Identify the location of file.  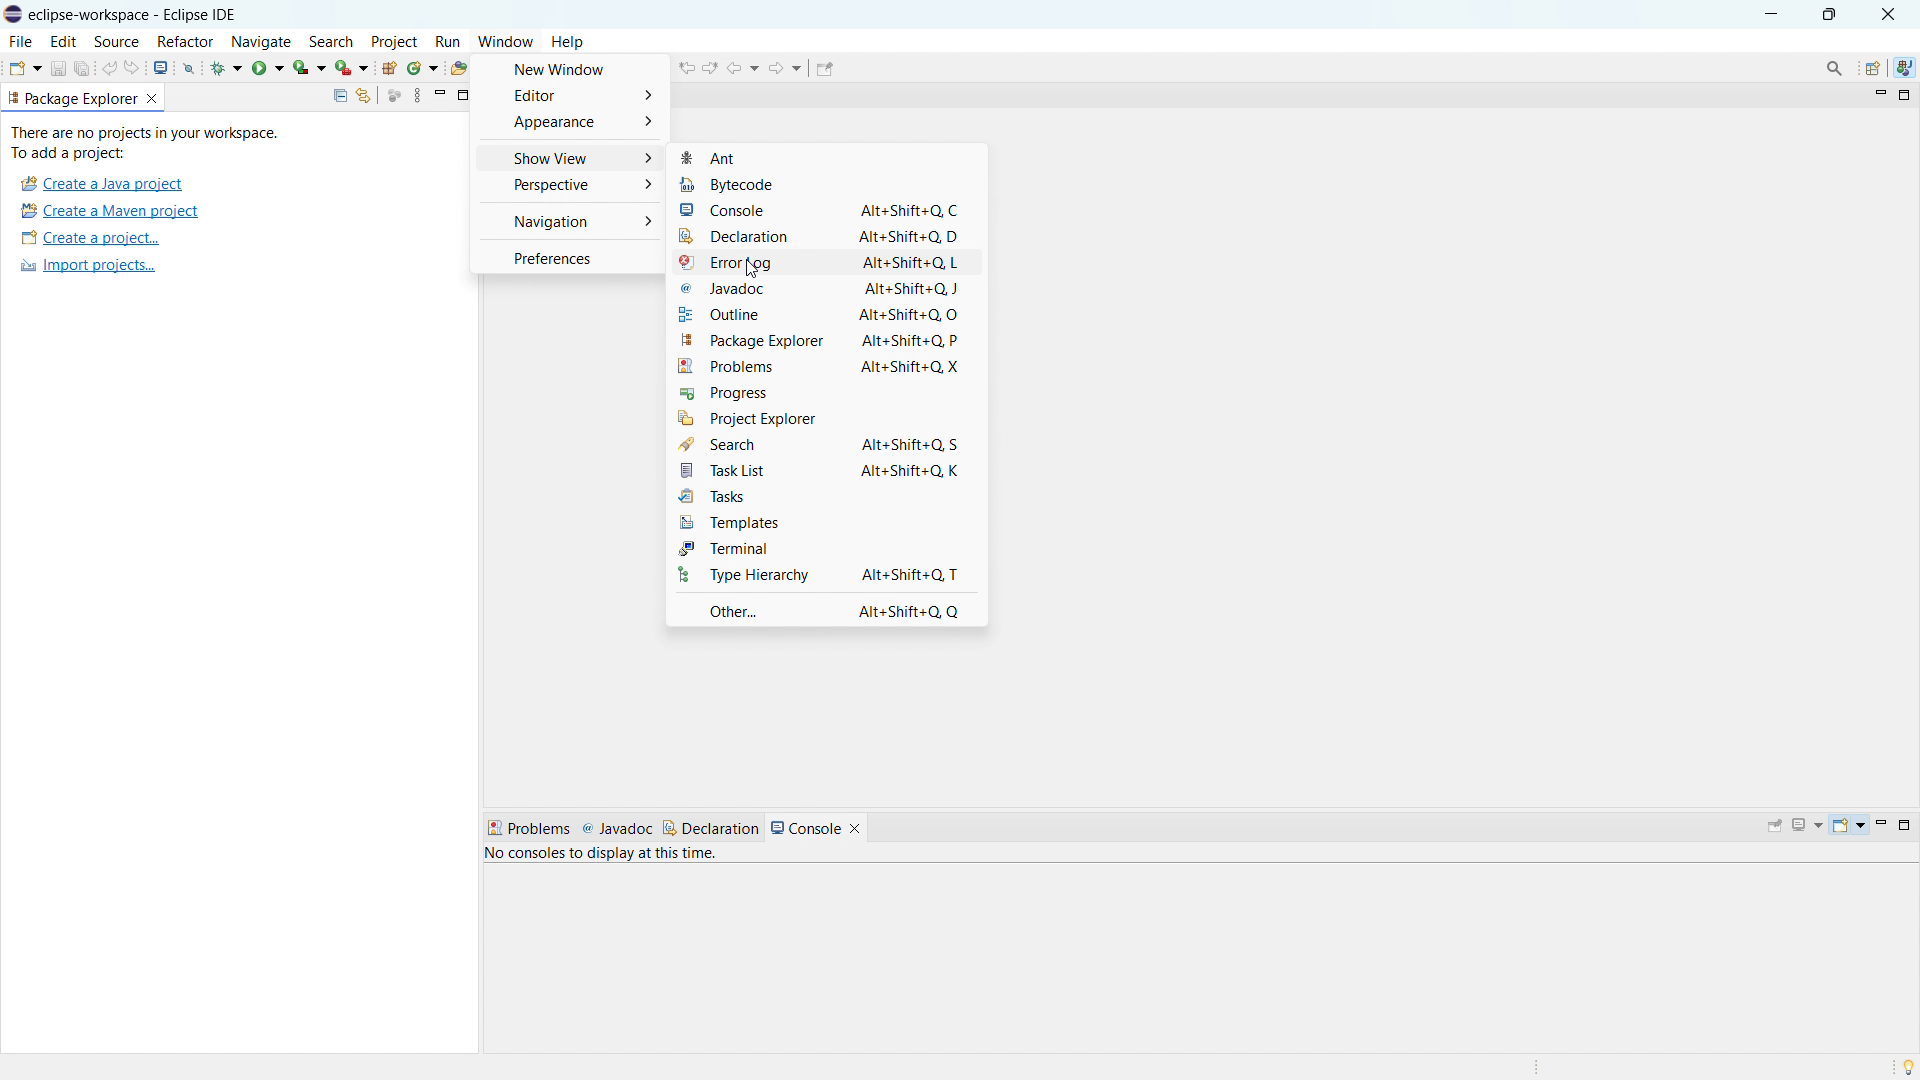
(19, 41).